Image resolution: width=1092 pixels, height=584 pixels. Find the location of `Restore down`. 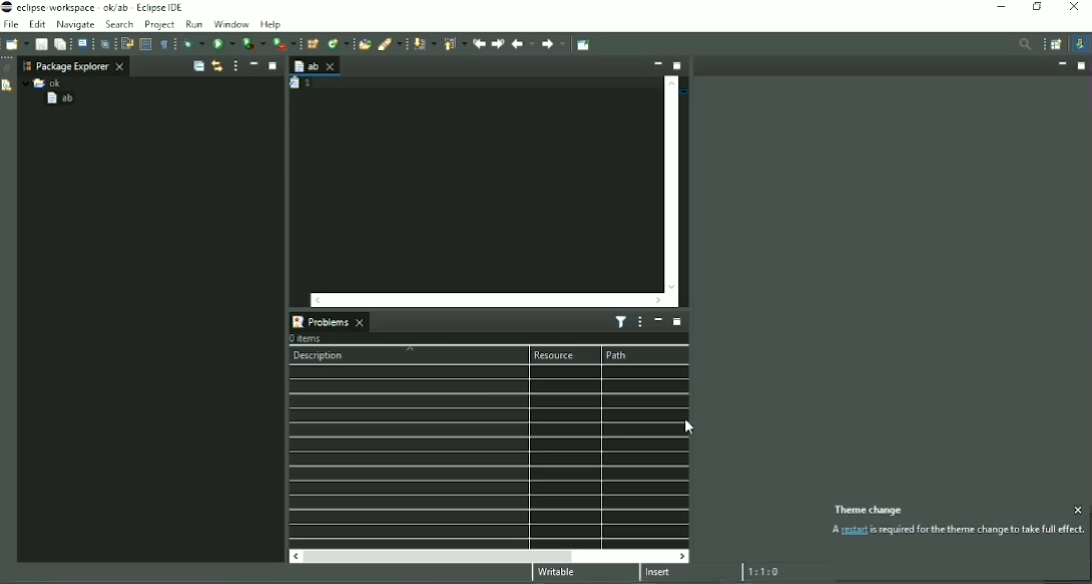

Restore down is located at coordinates (1039, 8).